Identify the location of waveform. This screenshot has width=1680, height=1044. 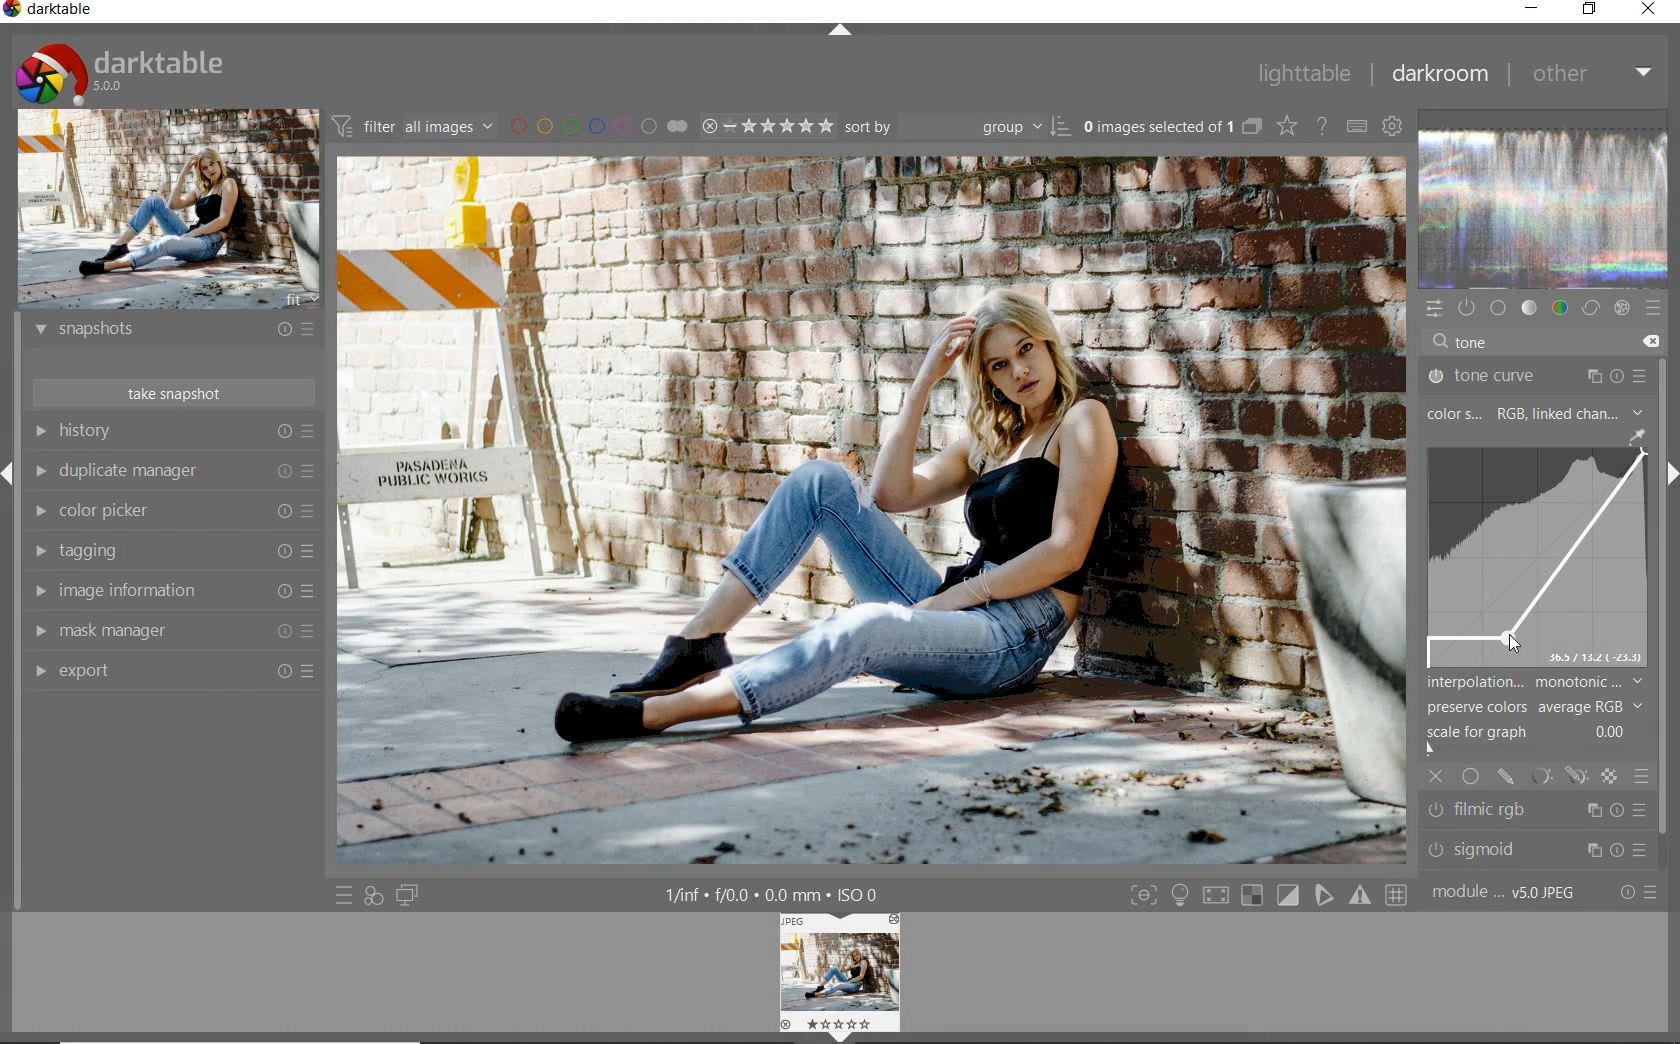
(1544, 210).